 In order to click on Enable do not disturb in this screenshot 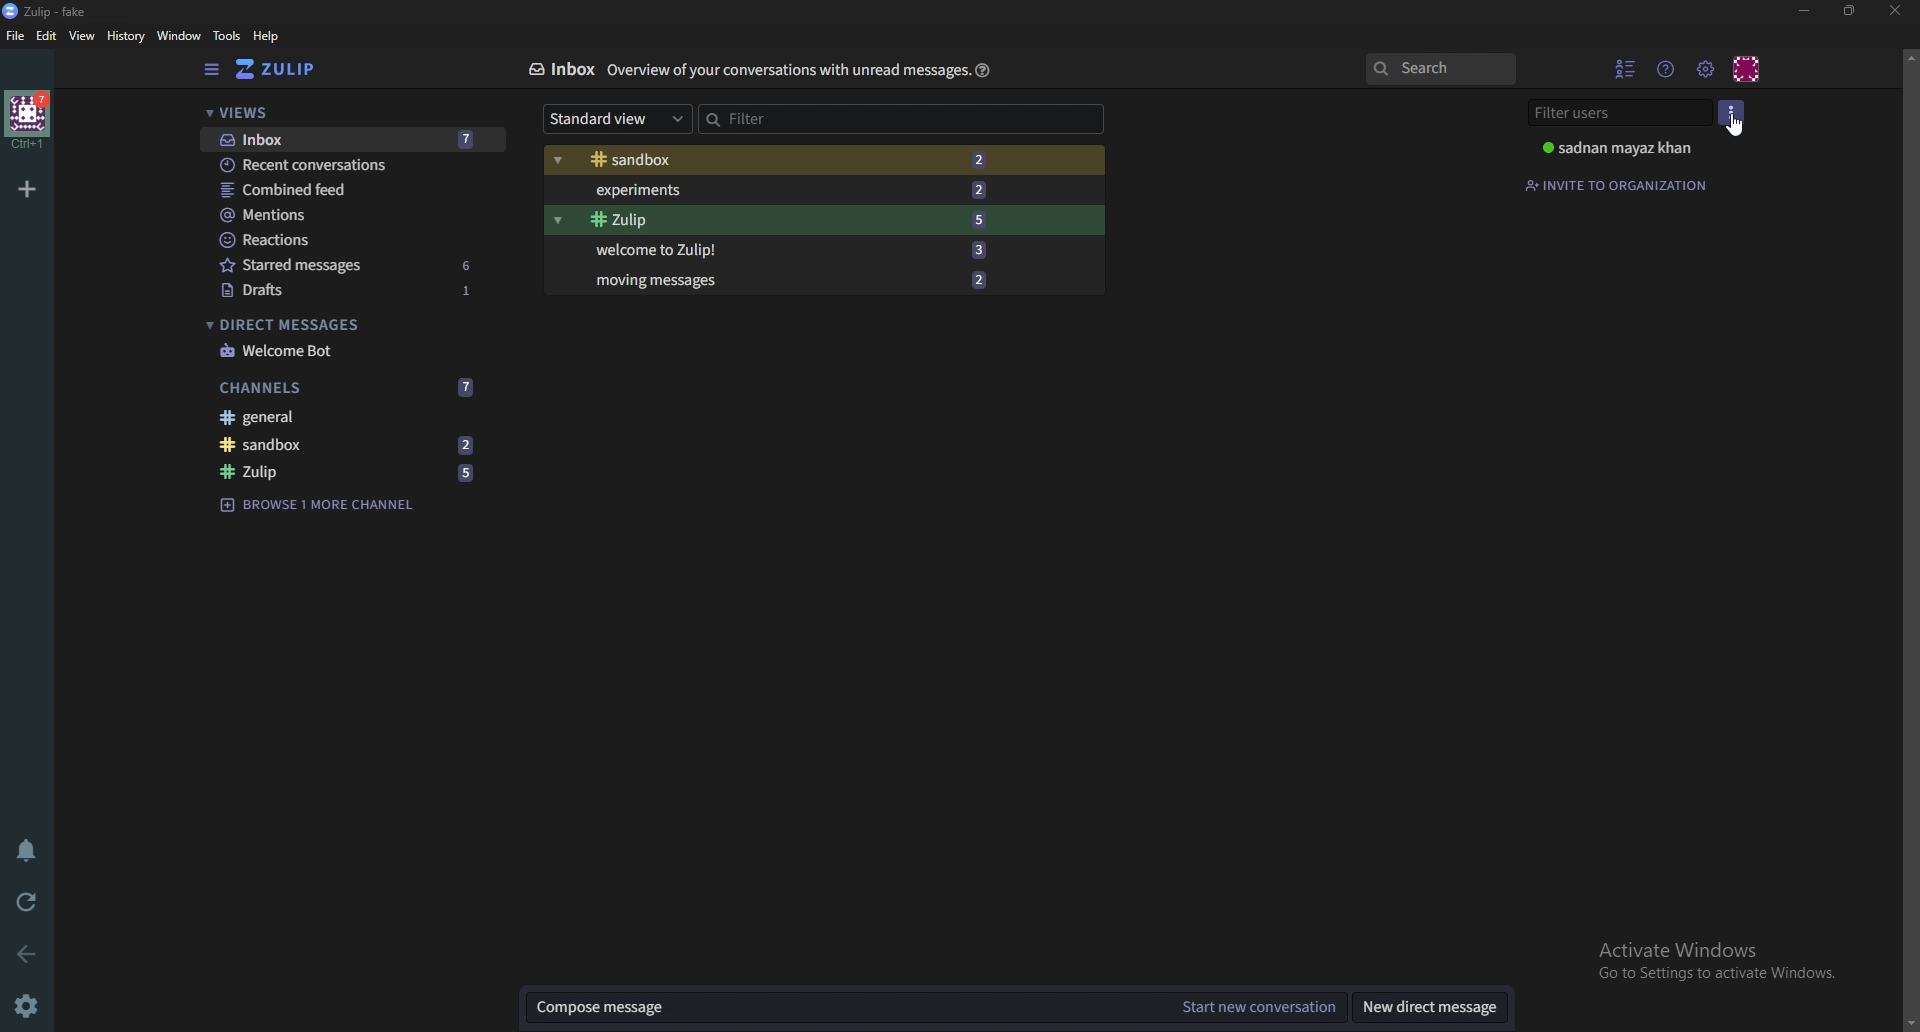, I will do `click(22, 849)`.